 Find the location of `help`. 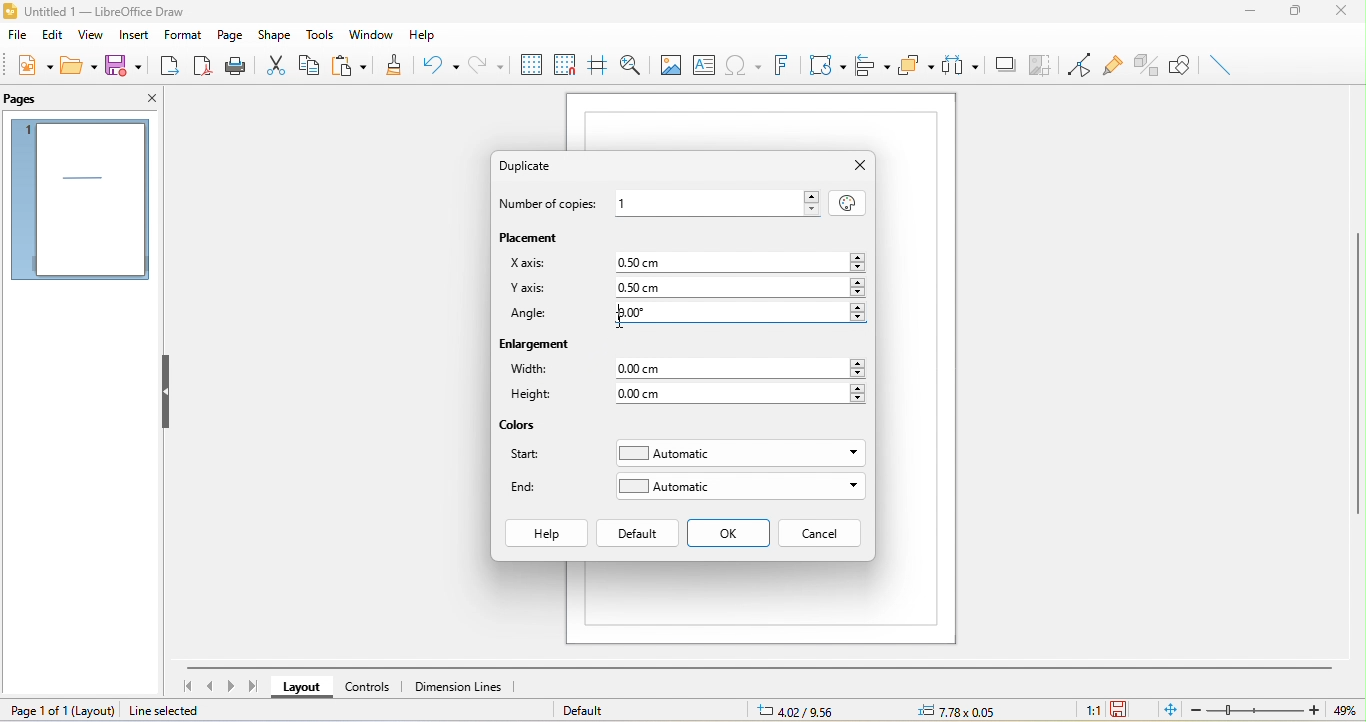

help is located at coordinates (430, 36).